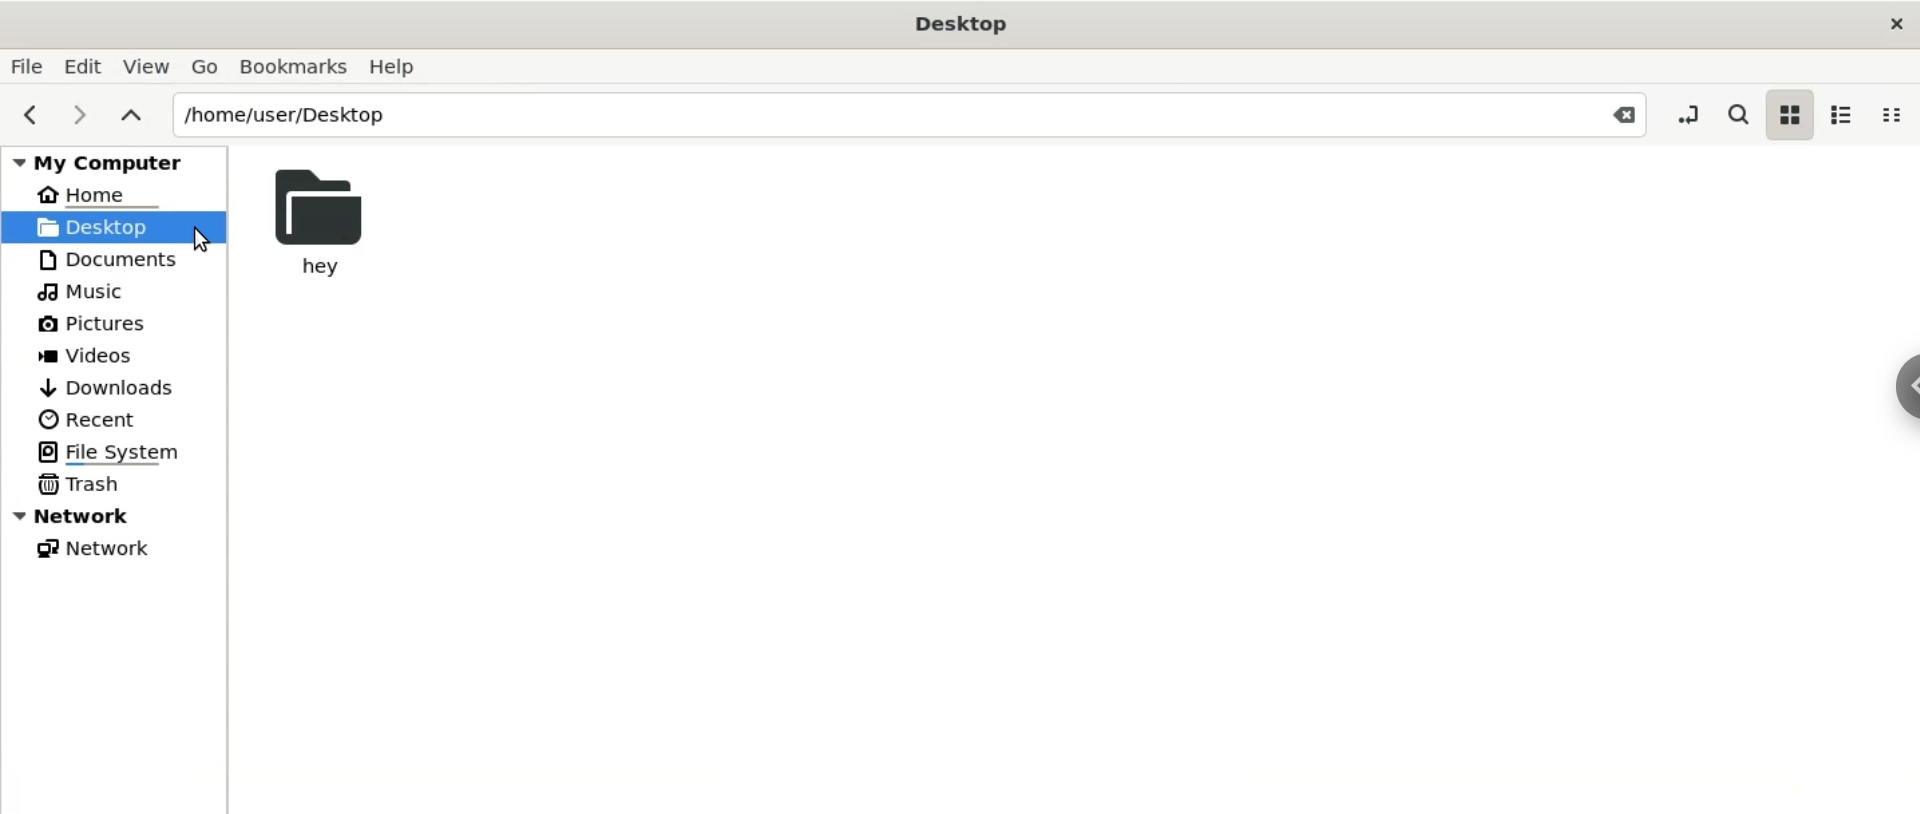 The height and width of the screenshot is (814, 1920). What do you see at coordinates (118, 258) in the screenshot?
I see `Documents` at bounding box center [118, 258].